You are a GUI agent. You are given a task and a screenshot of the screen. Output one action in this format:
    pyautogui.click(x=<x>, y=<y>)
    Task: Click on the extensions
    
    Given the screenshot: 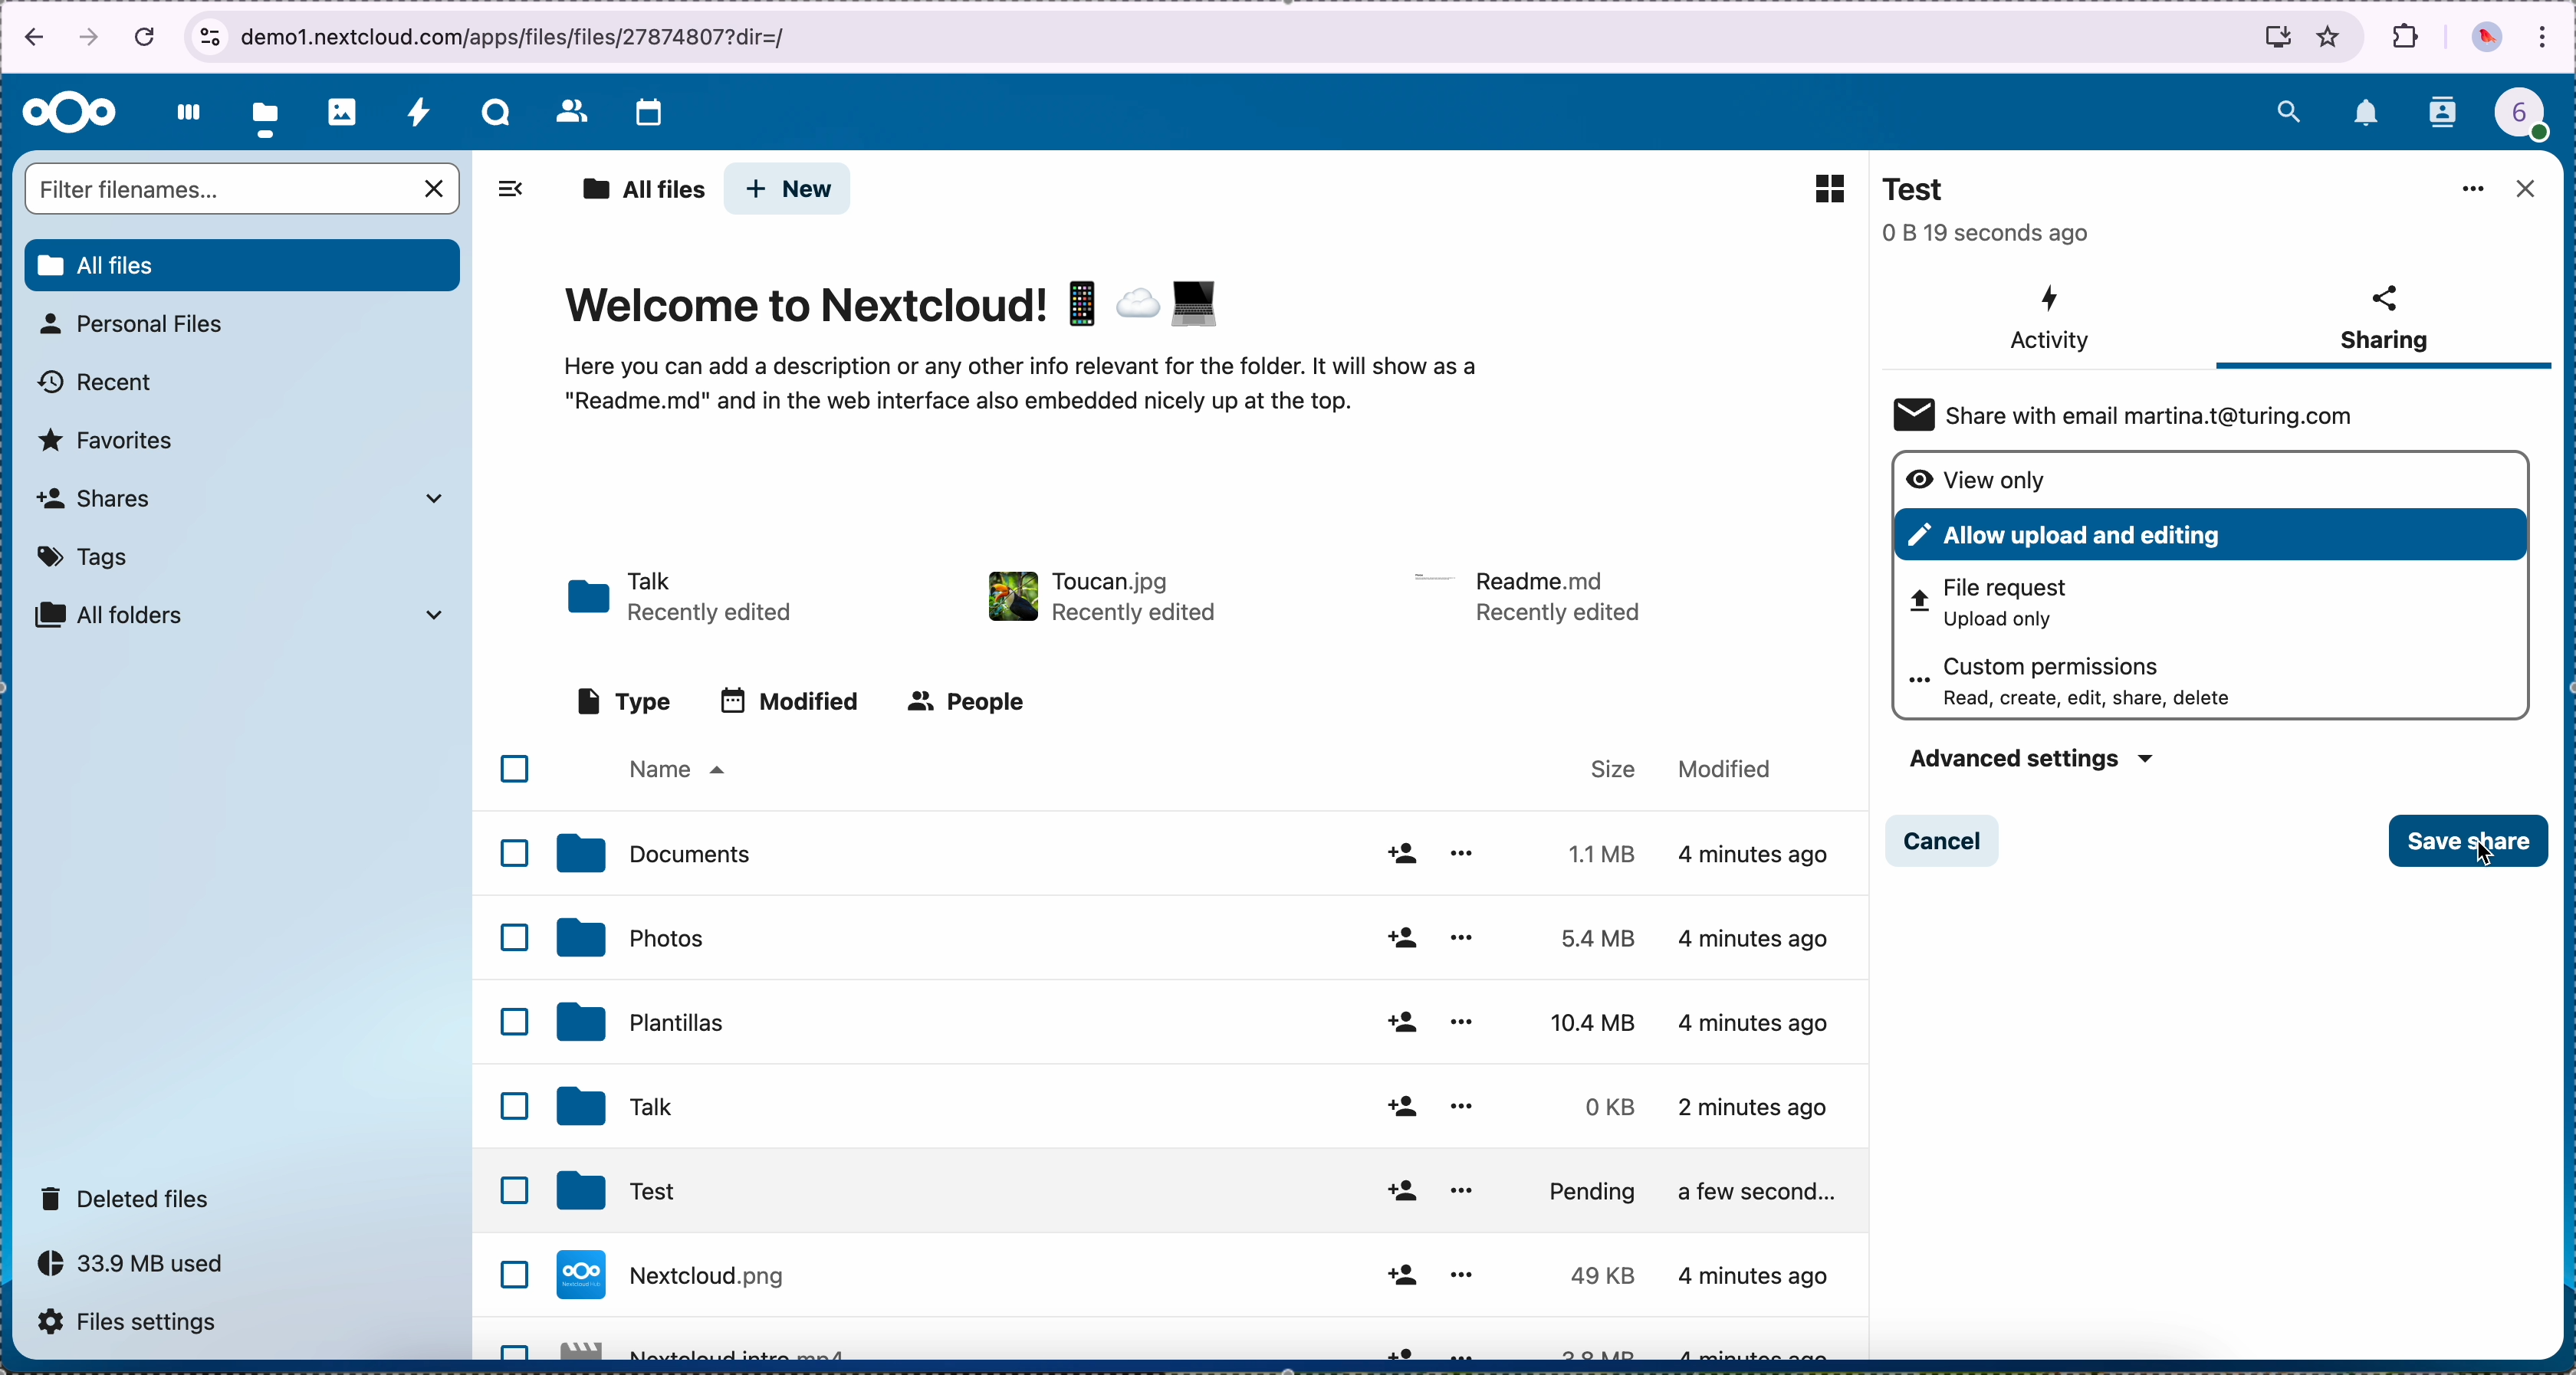 What is the action you would take?
    pyautogui.click(x=2407, y=36)
    